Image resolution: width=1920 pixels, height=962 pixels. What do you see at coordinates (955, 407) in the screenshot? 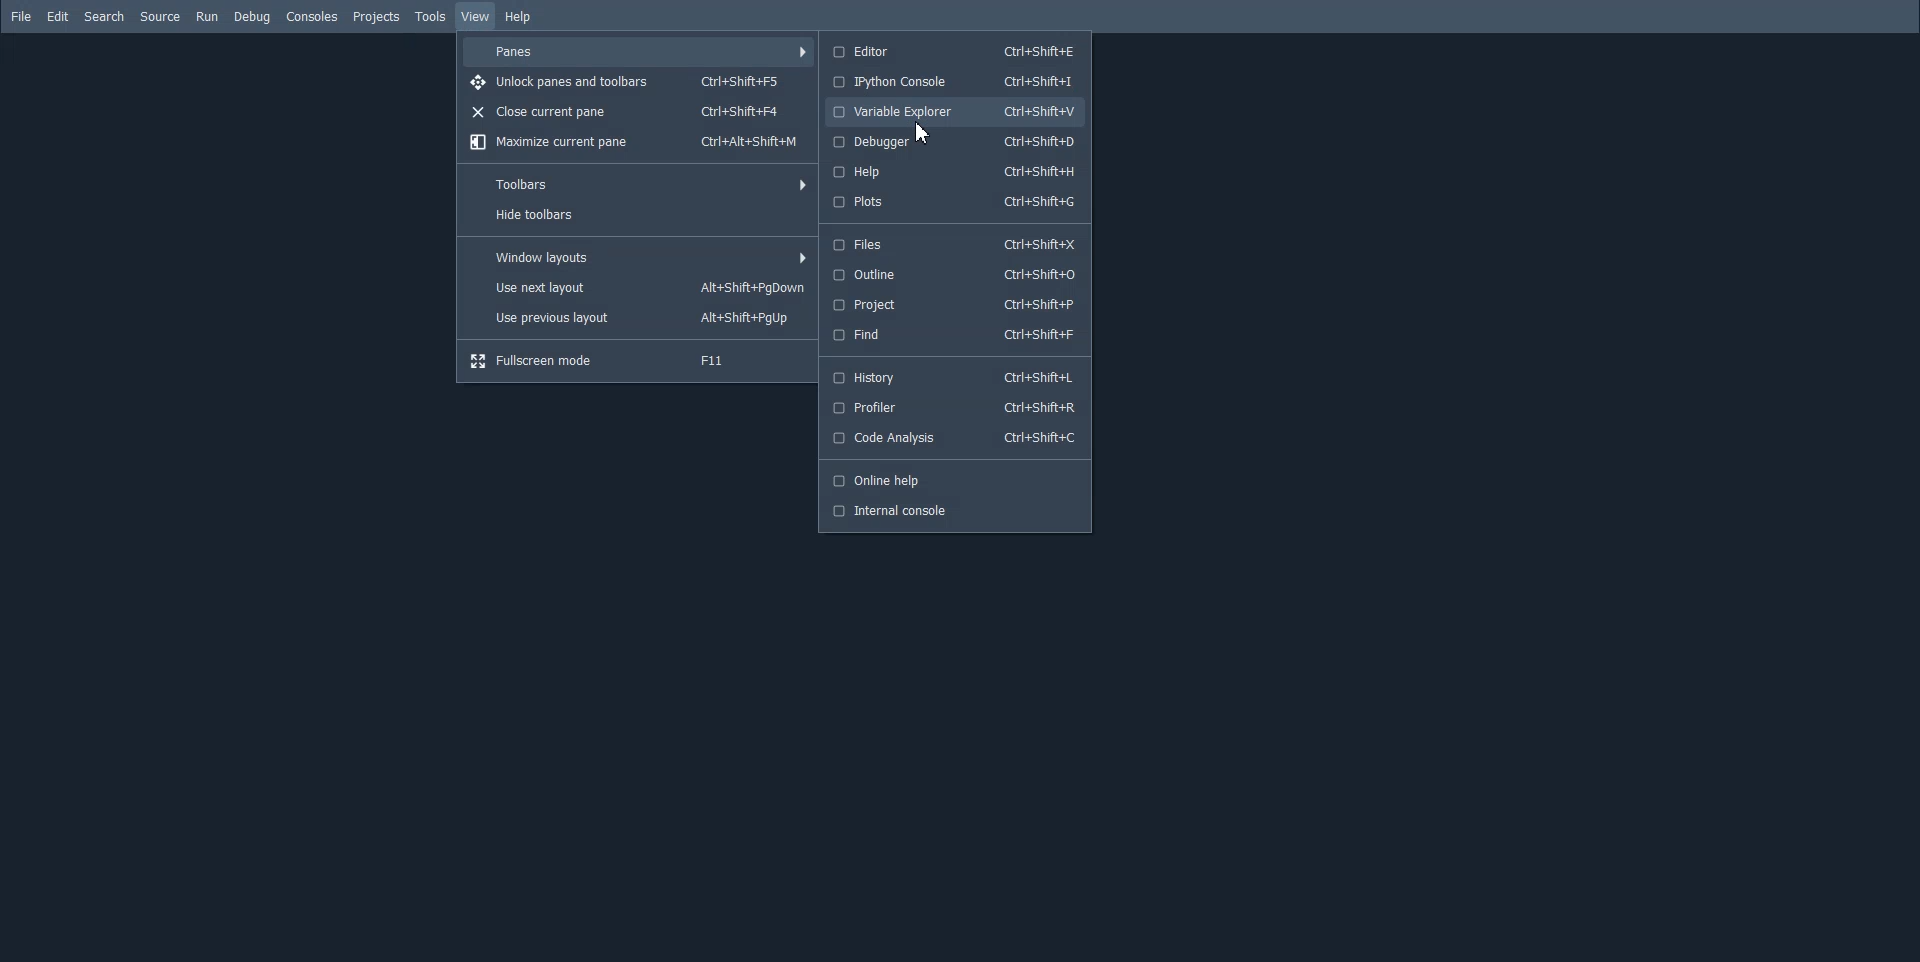
I see `Profiler` at bounding box center [955, 407].